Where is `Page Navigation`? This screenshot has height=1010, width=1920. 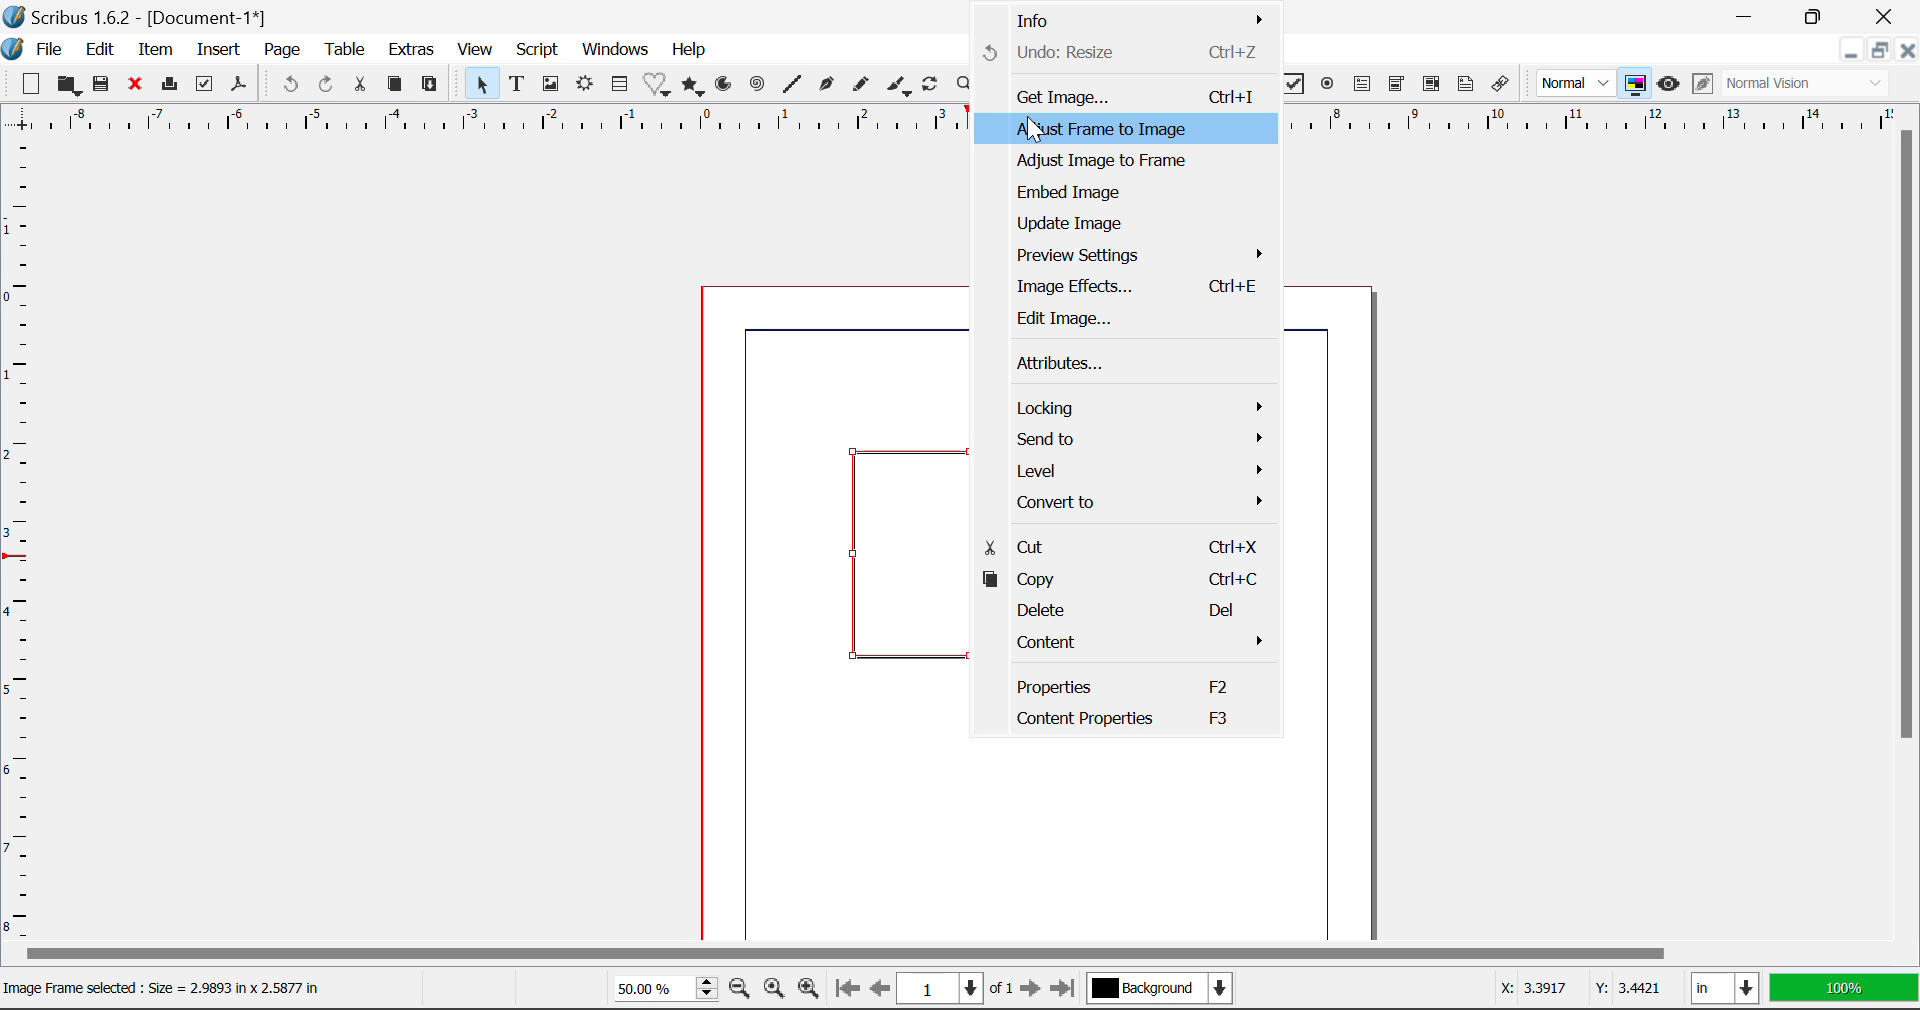
Page Navigation is located at coordinates (948, 989).